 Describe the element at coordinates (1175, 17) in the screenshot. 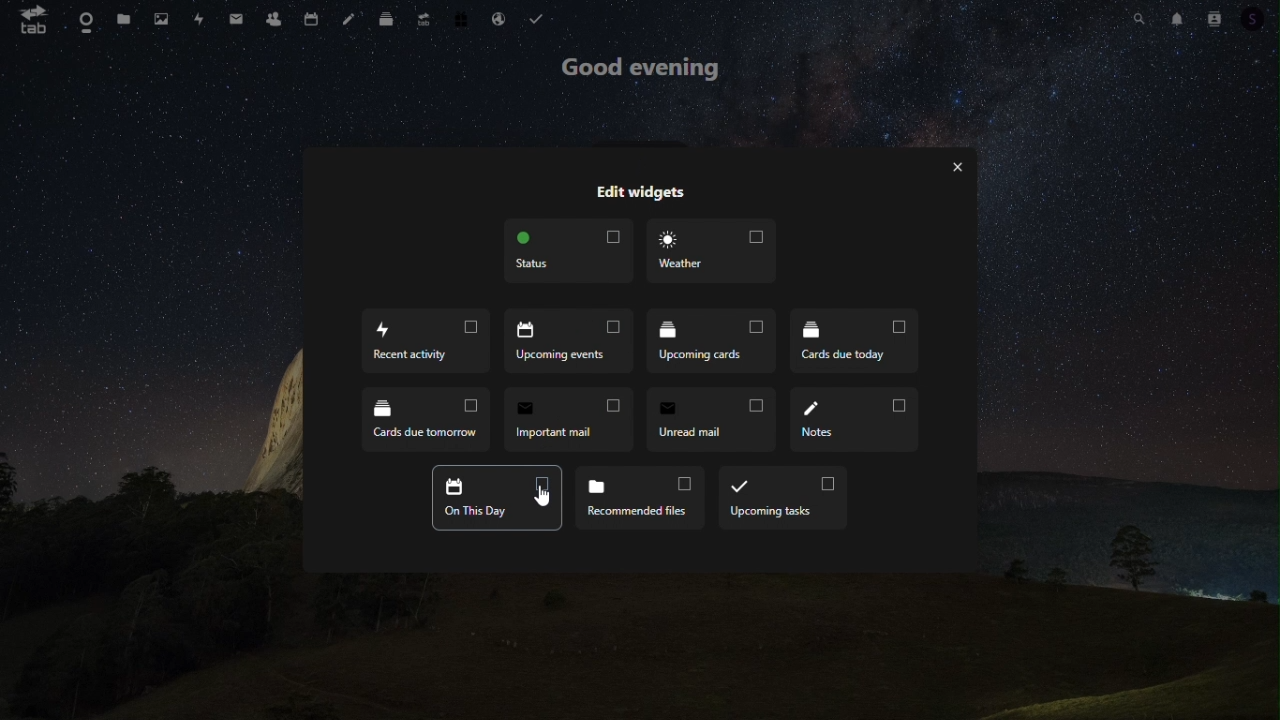

I see `Notifications` at that location.